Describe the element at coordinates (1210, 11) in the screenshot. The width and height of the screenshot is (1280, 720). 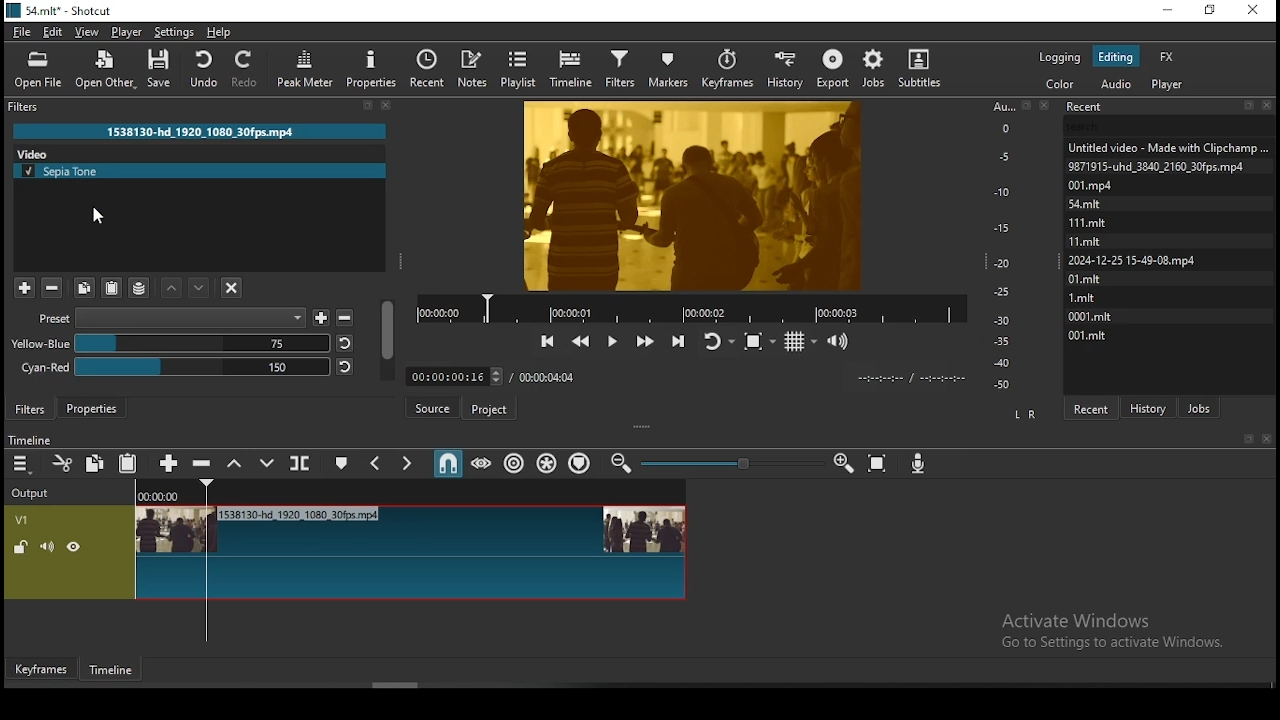
I see `restore` at that location.